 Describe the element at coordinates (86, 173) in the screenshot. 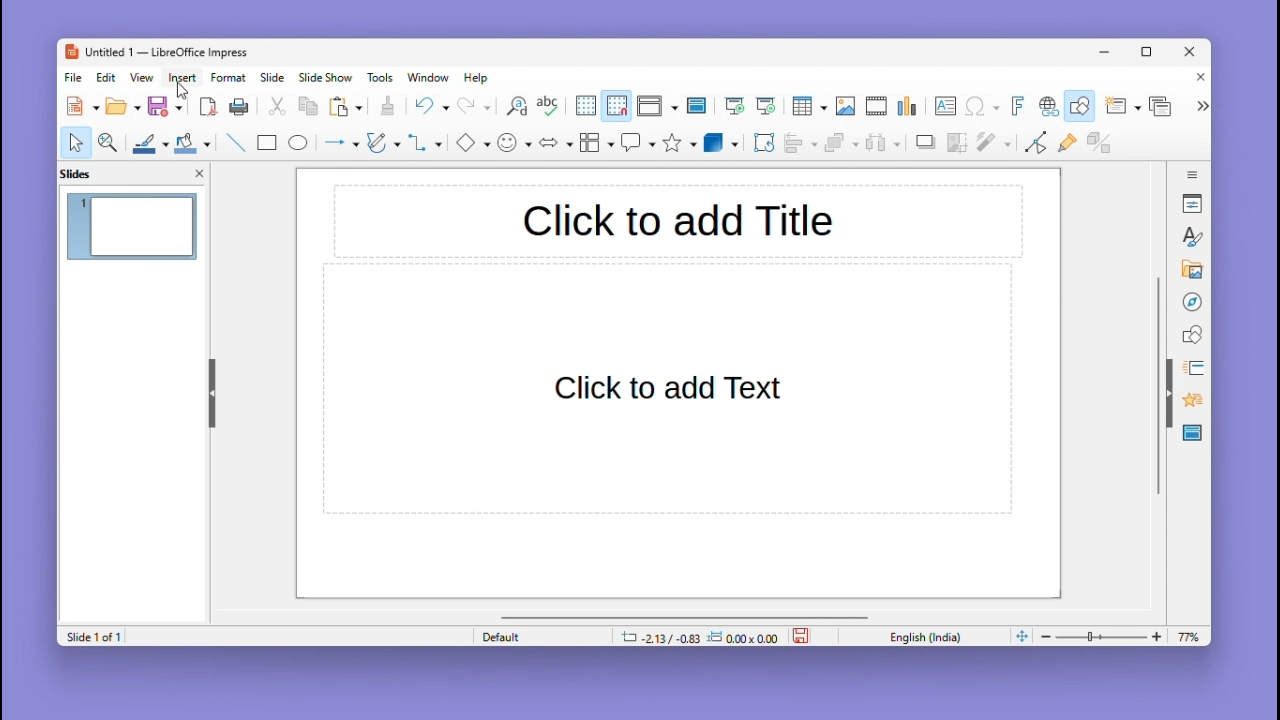

I see `Slides` at that location.